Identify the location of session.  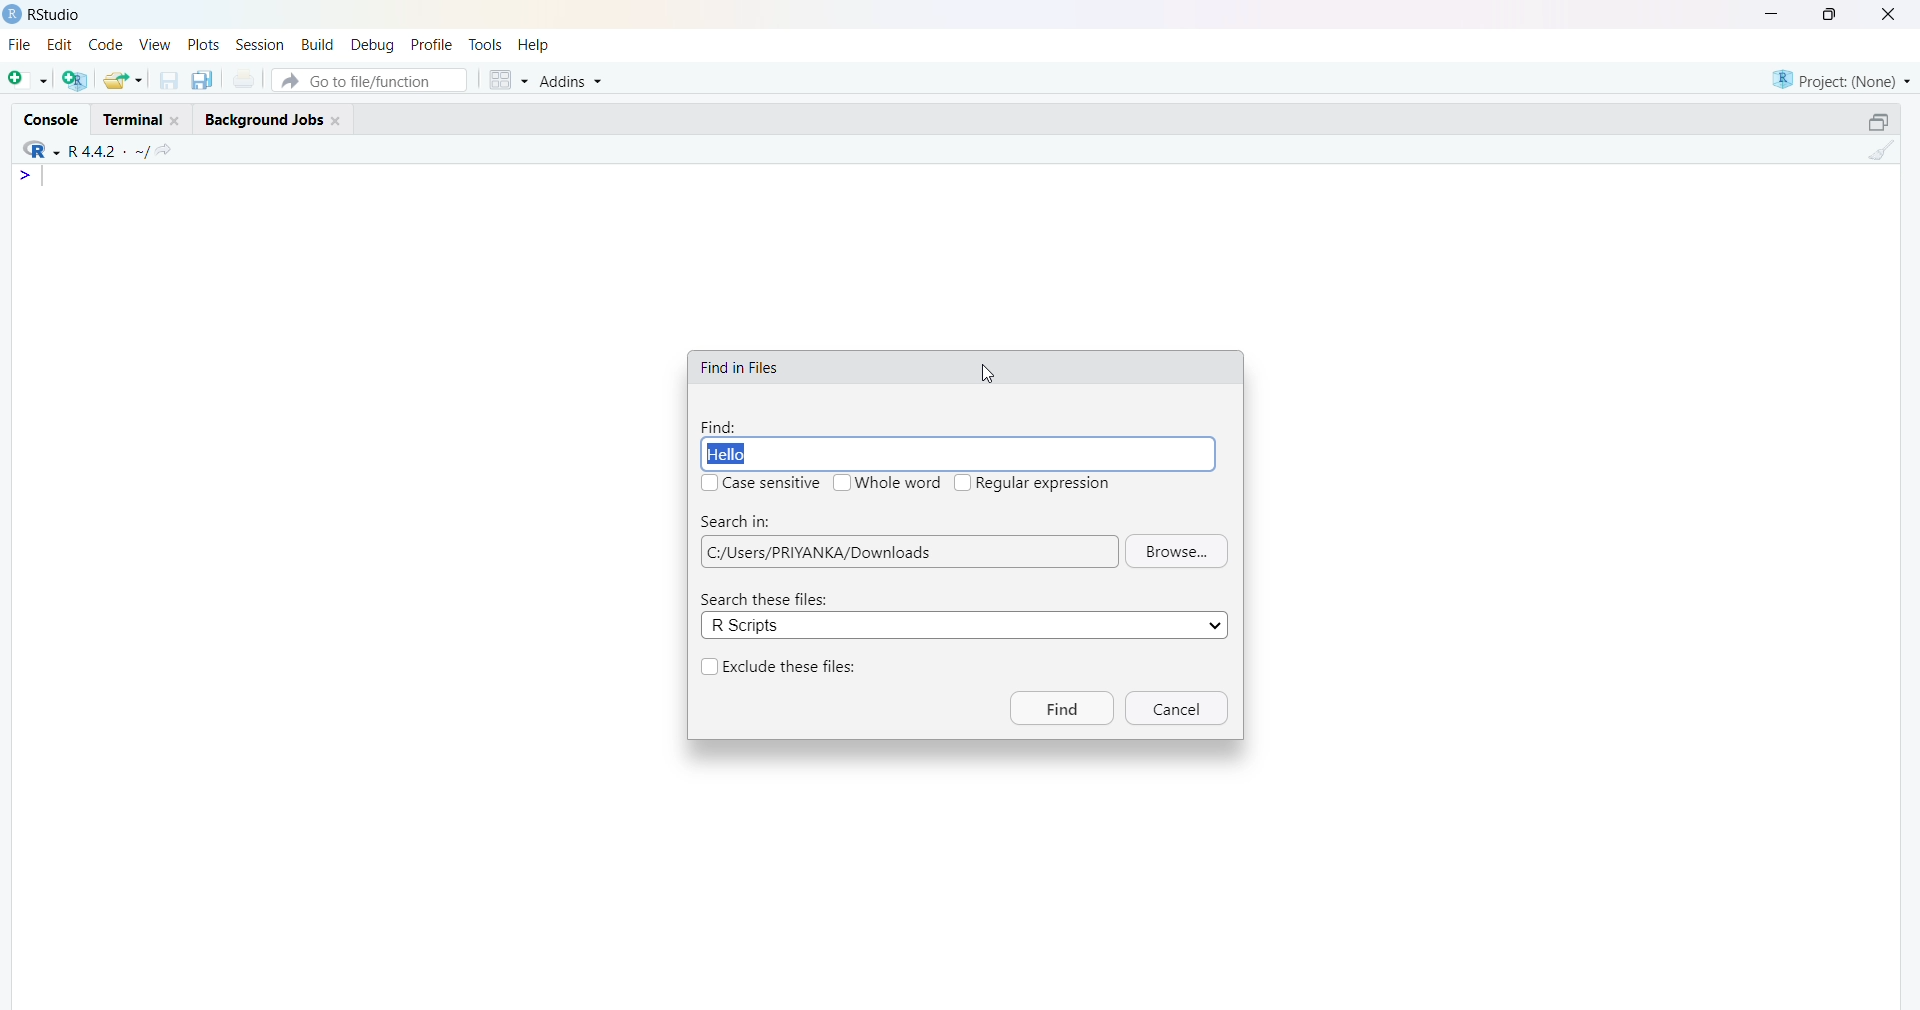
(261, 45).